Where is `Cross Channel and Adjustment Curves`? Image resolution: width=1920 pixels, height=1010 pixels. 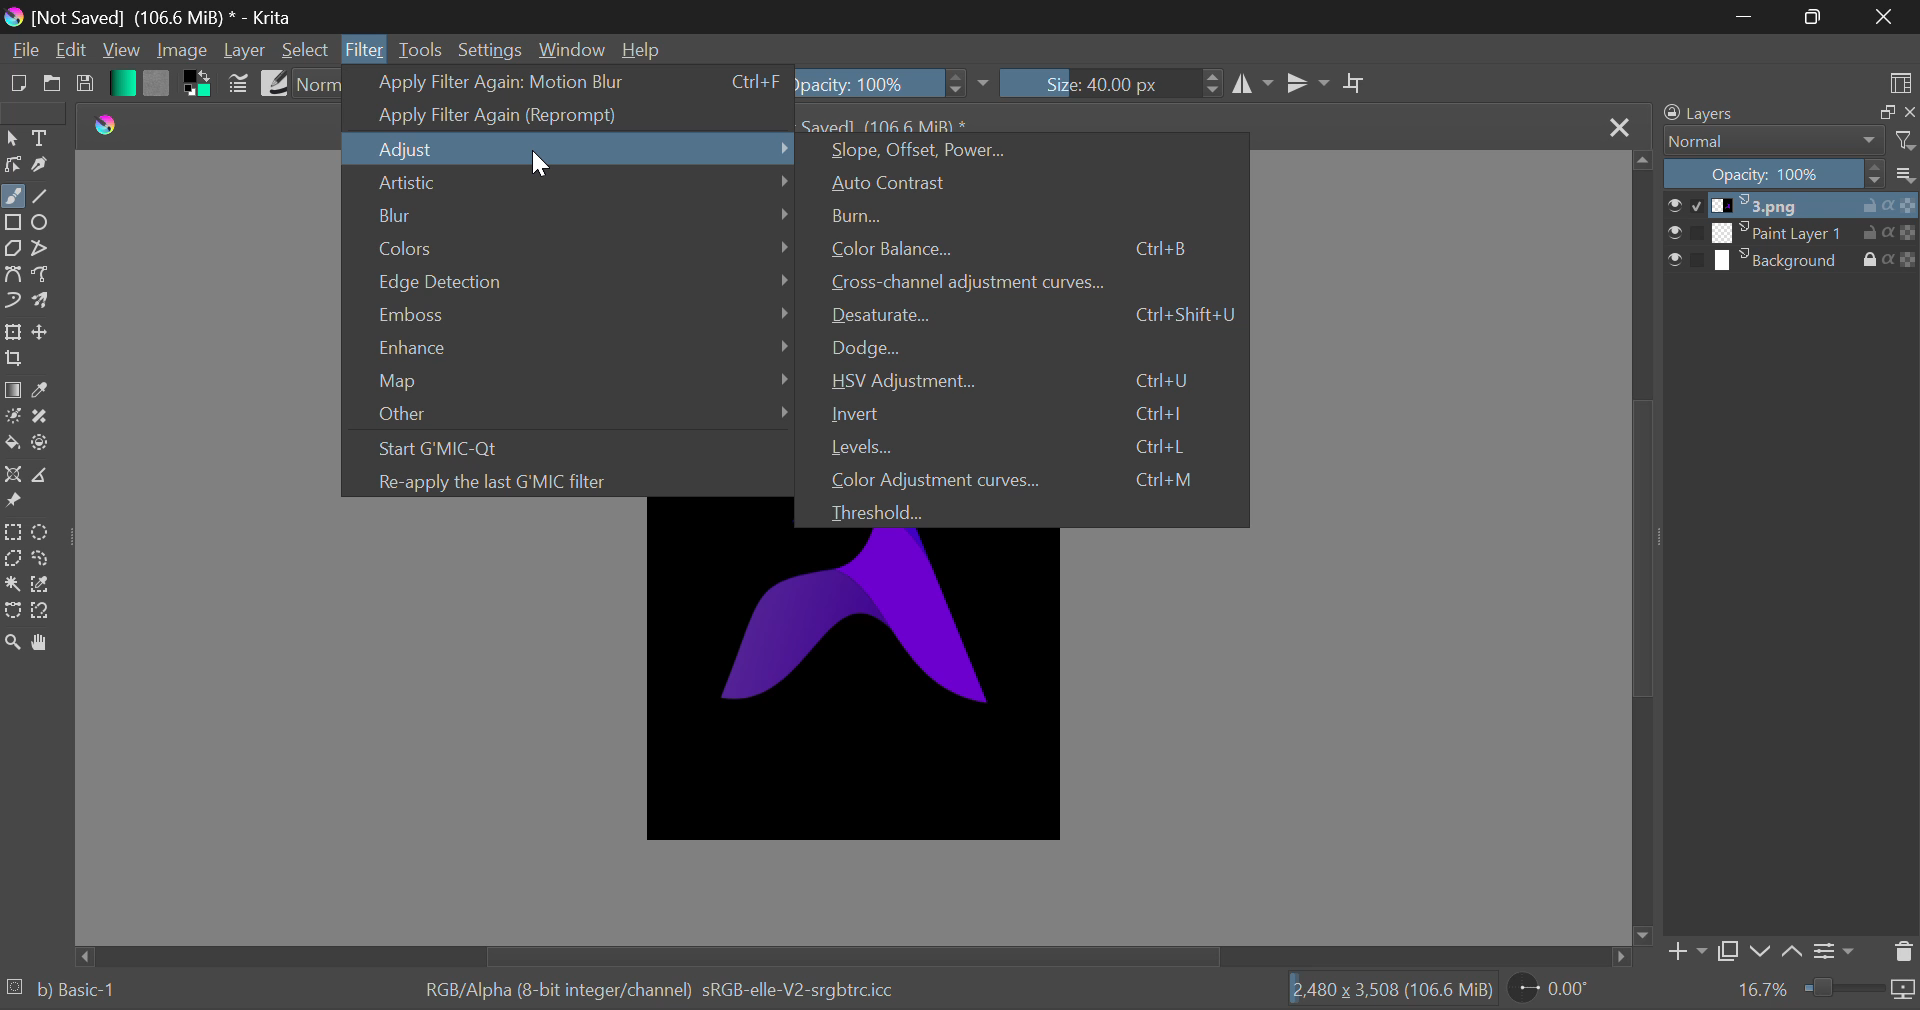
Cross Channel and Adjustment Curves is located at coordinates (1034, 283).